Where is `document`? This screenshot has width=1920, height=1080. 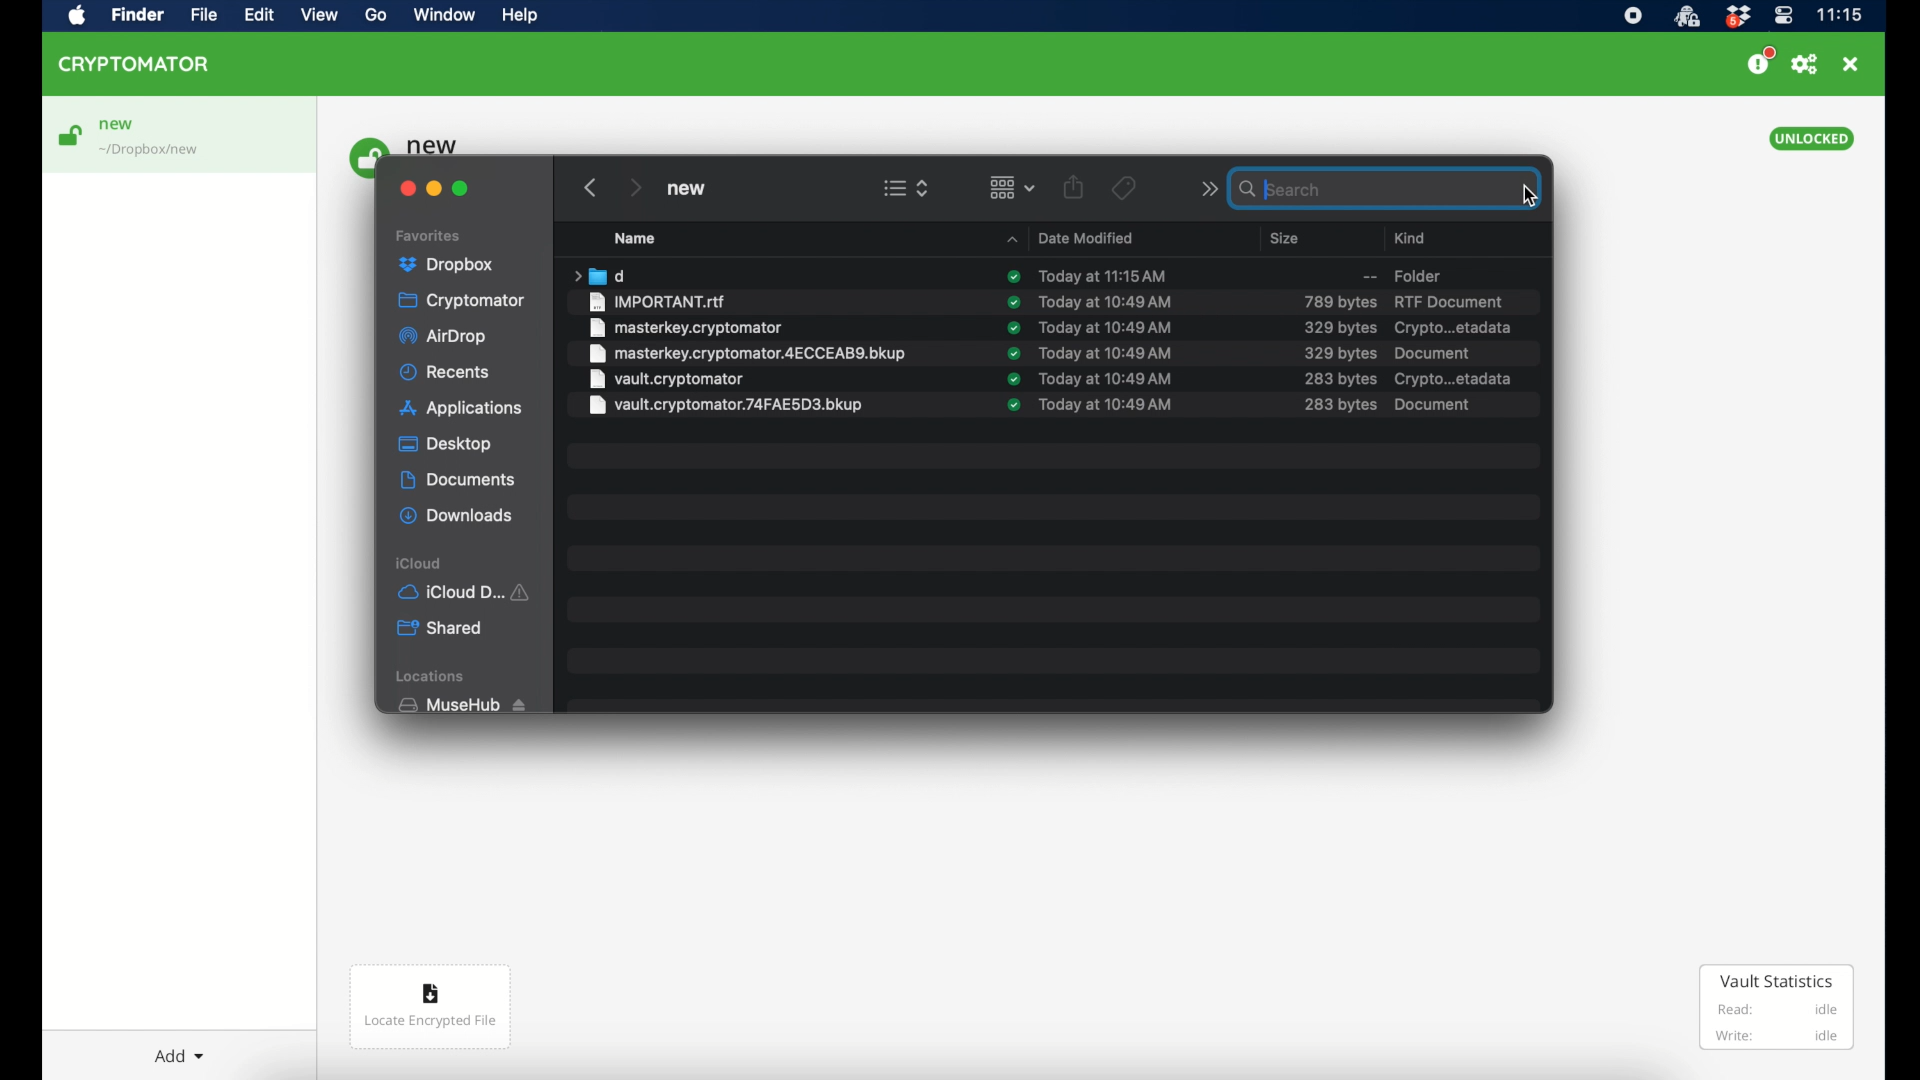
document is located at coordinates (1431, 405).